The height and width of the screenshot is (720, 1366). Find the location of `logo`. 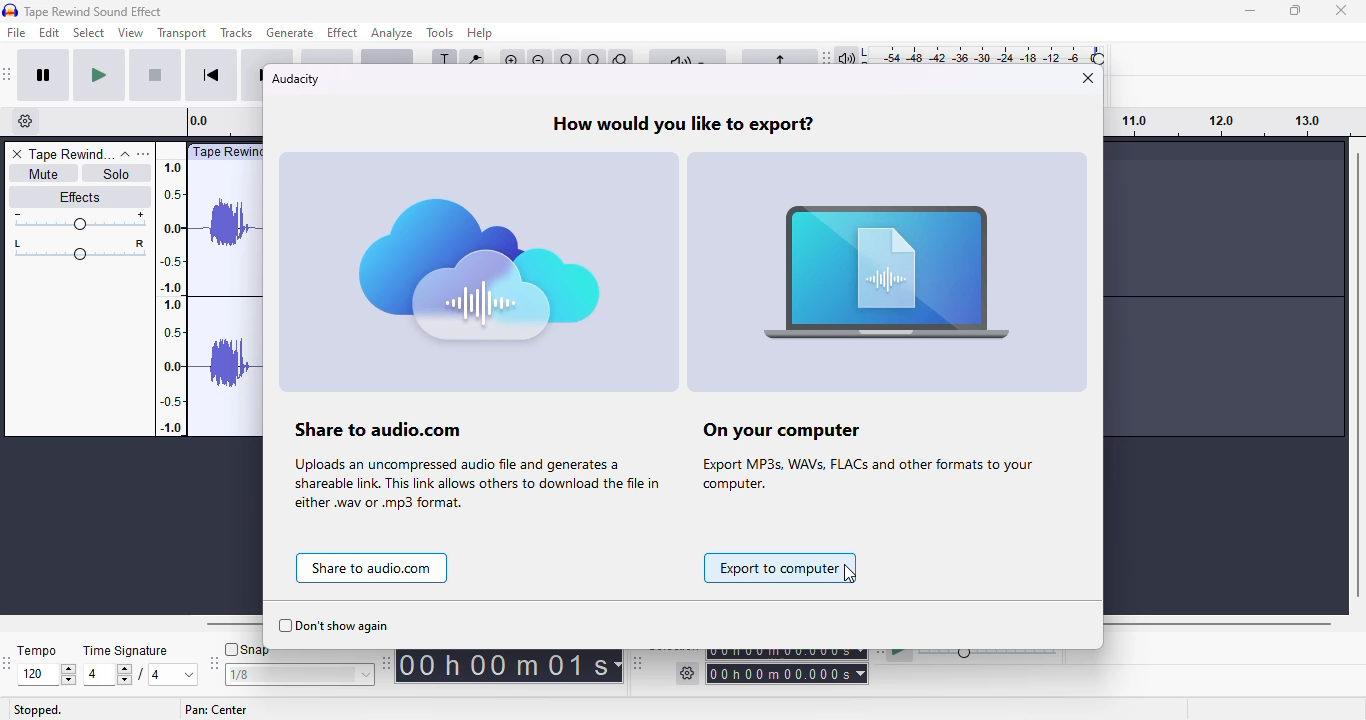

logo is located at coordinates (11, 10).